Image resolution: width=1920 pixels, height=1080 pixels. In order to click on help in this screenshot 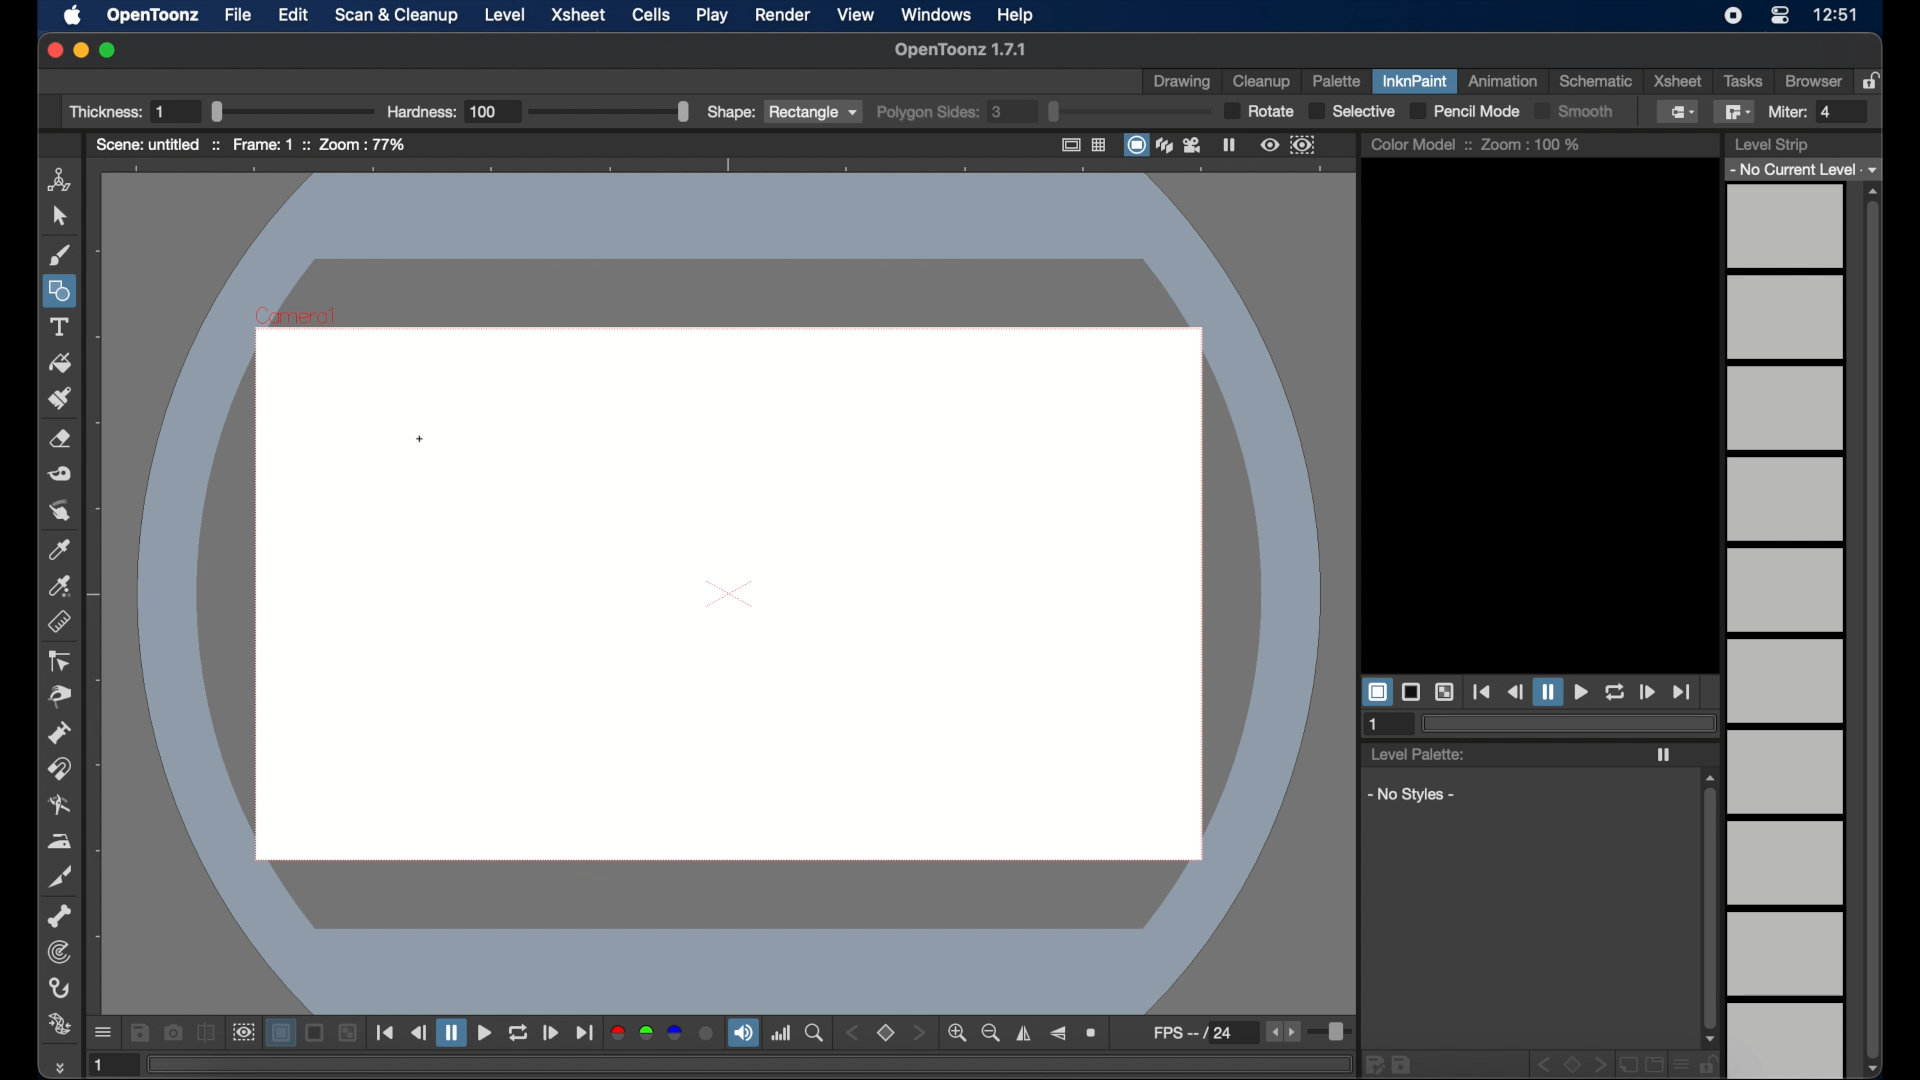, I will do `click(1015, 15)`.